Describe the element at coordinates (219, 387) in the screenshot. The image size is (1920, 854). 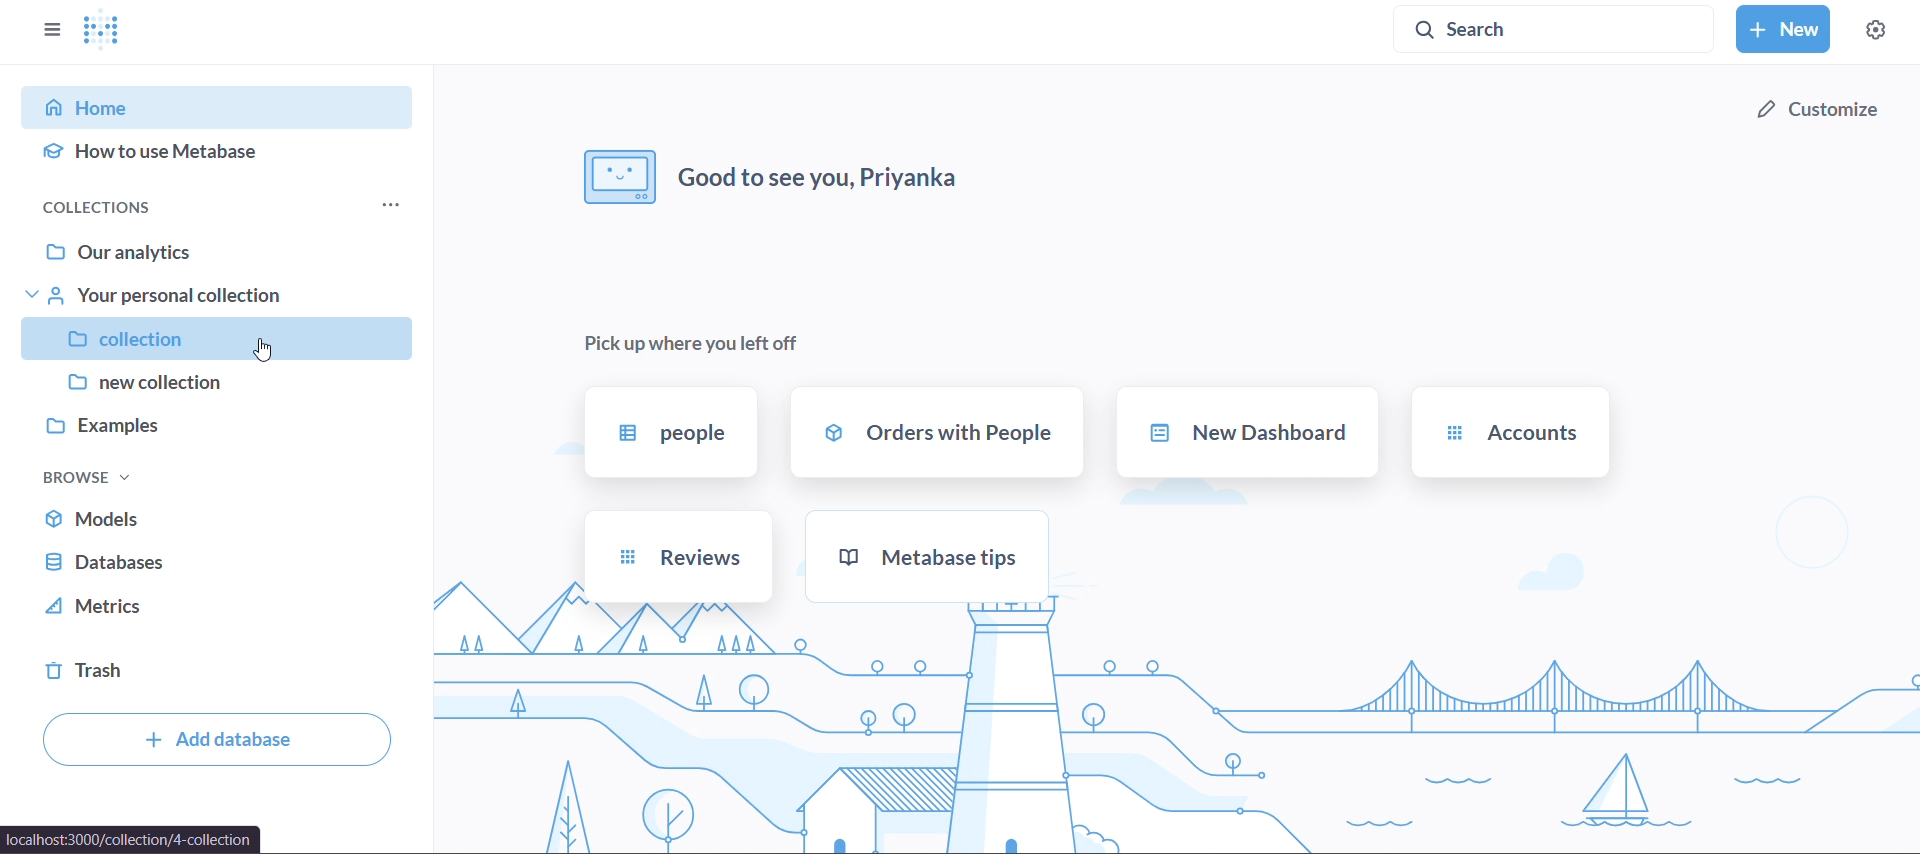
I see `new collection ` at that location.